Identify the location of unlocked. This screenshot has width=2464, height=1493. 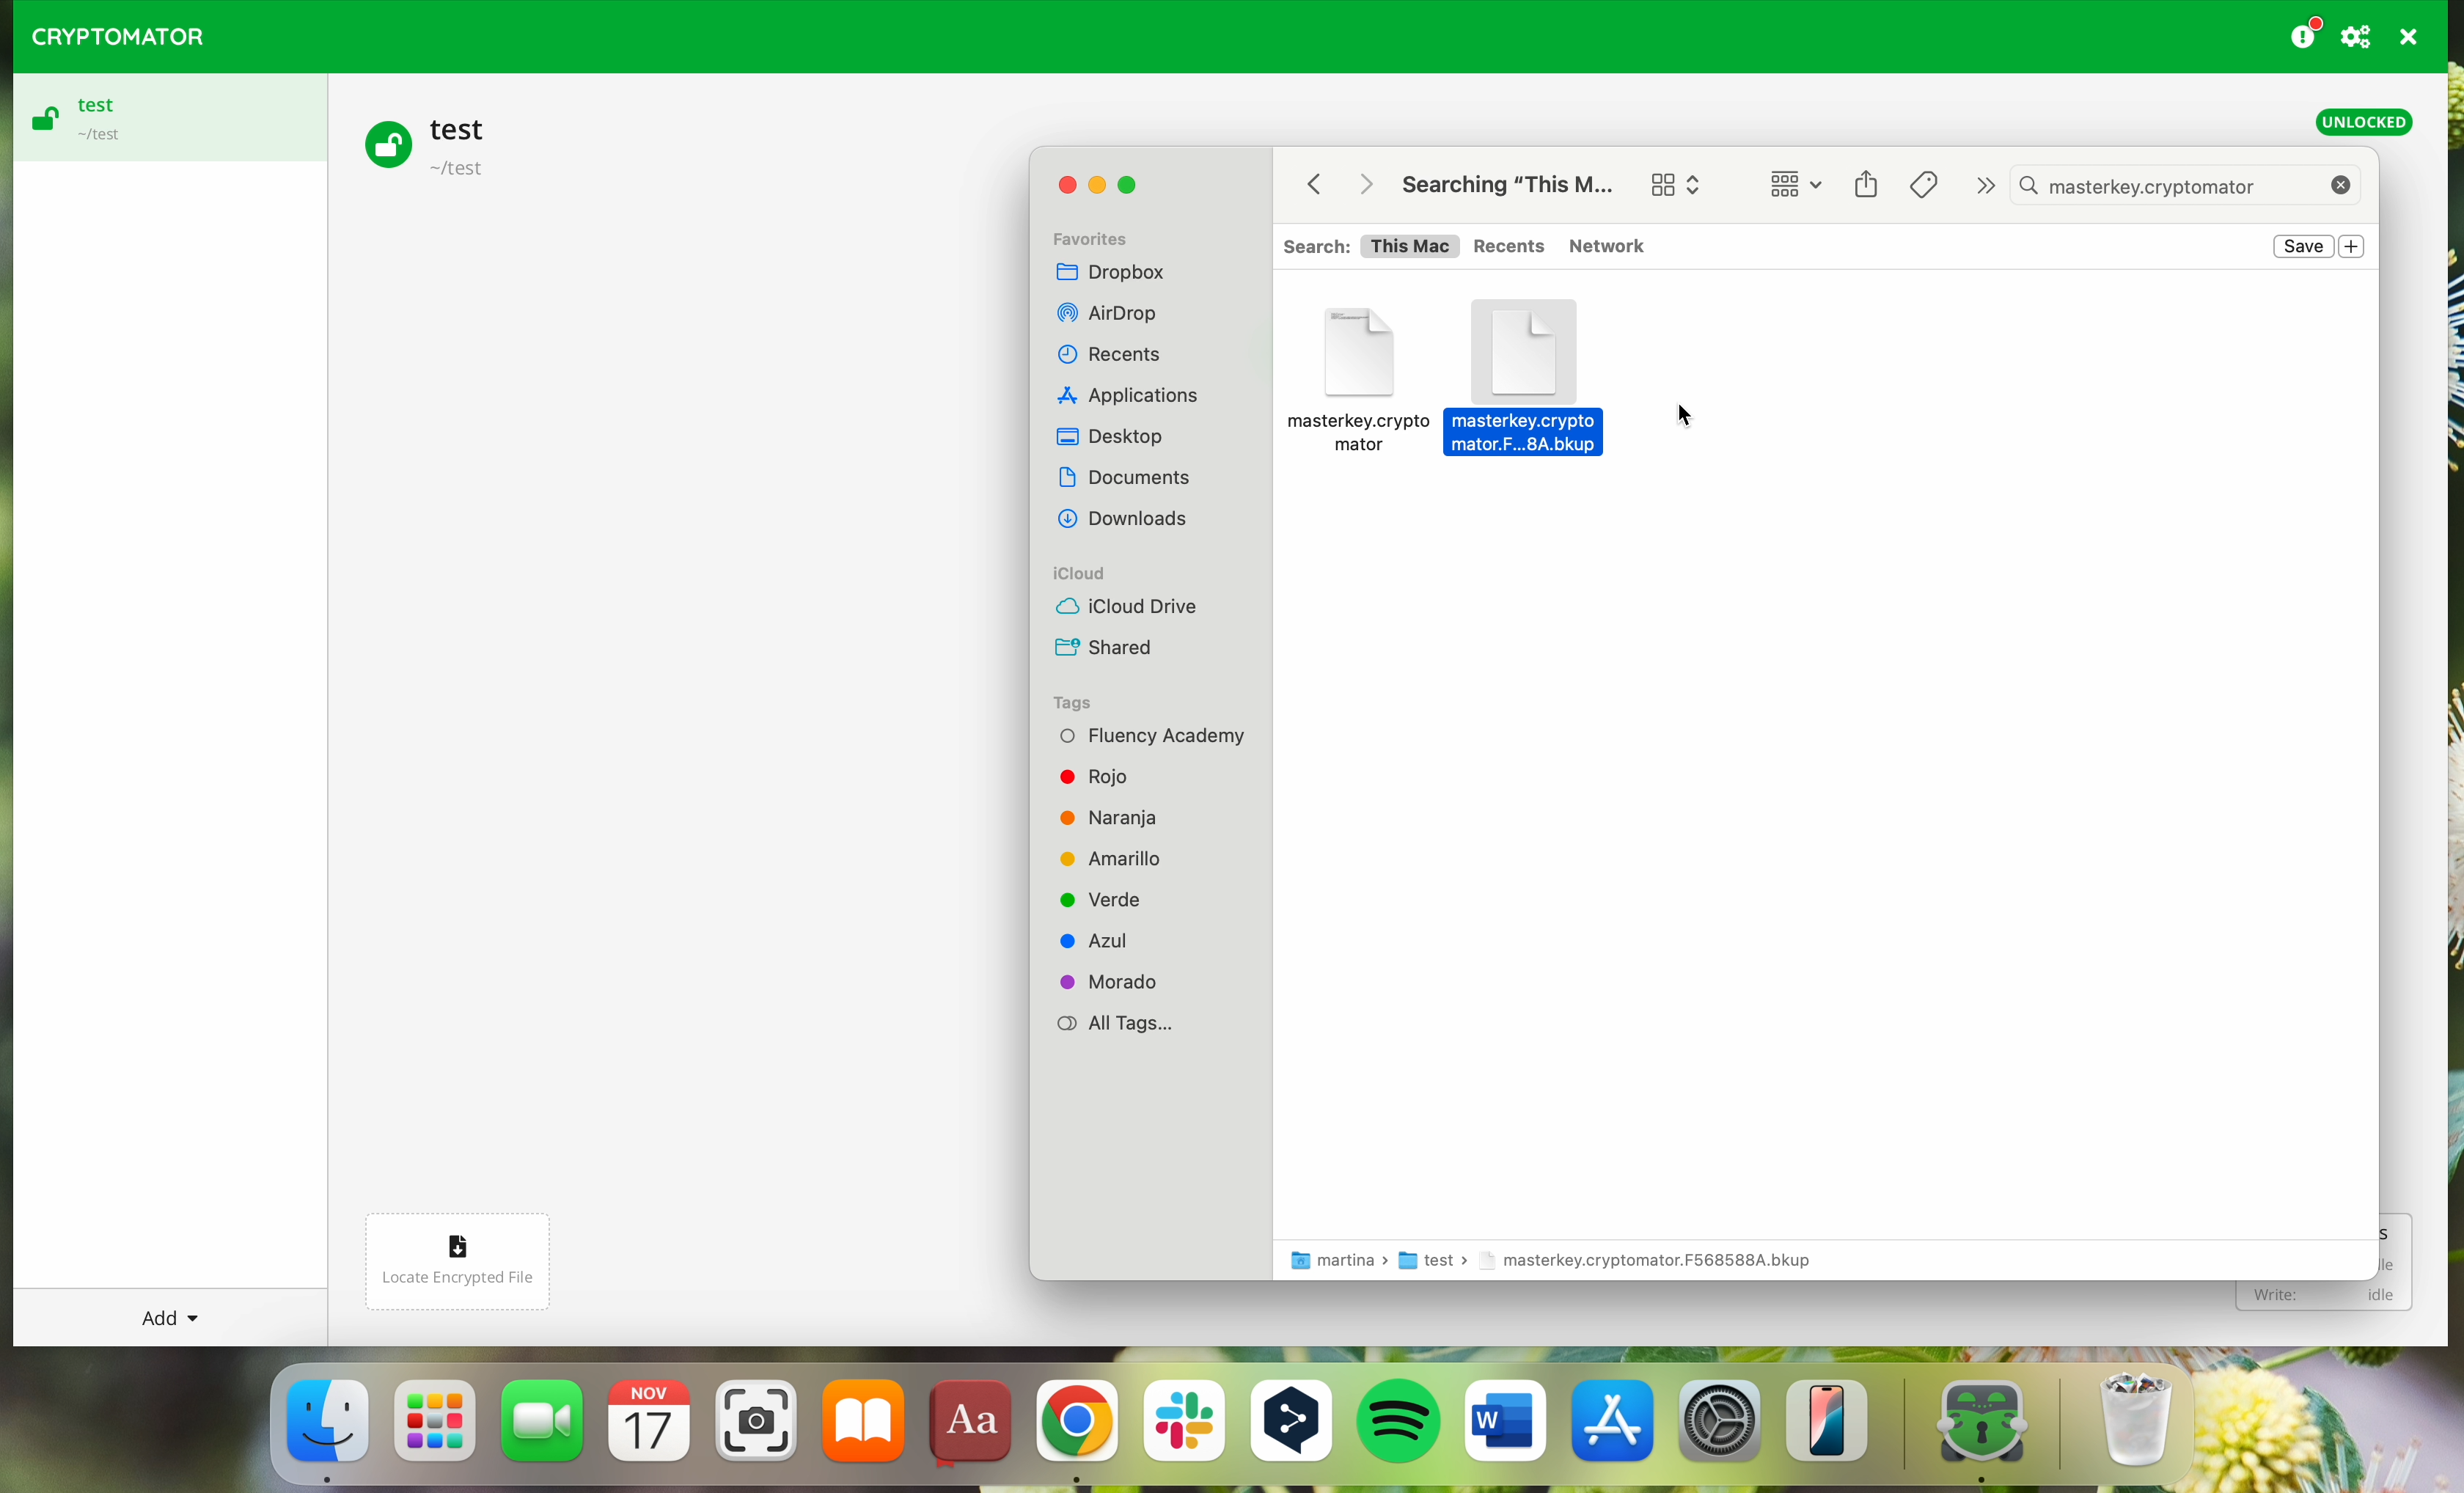
(2364, 123).